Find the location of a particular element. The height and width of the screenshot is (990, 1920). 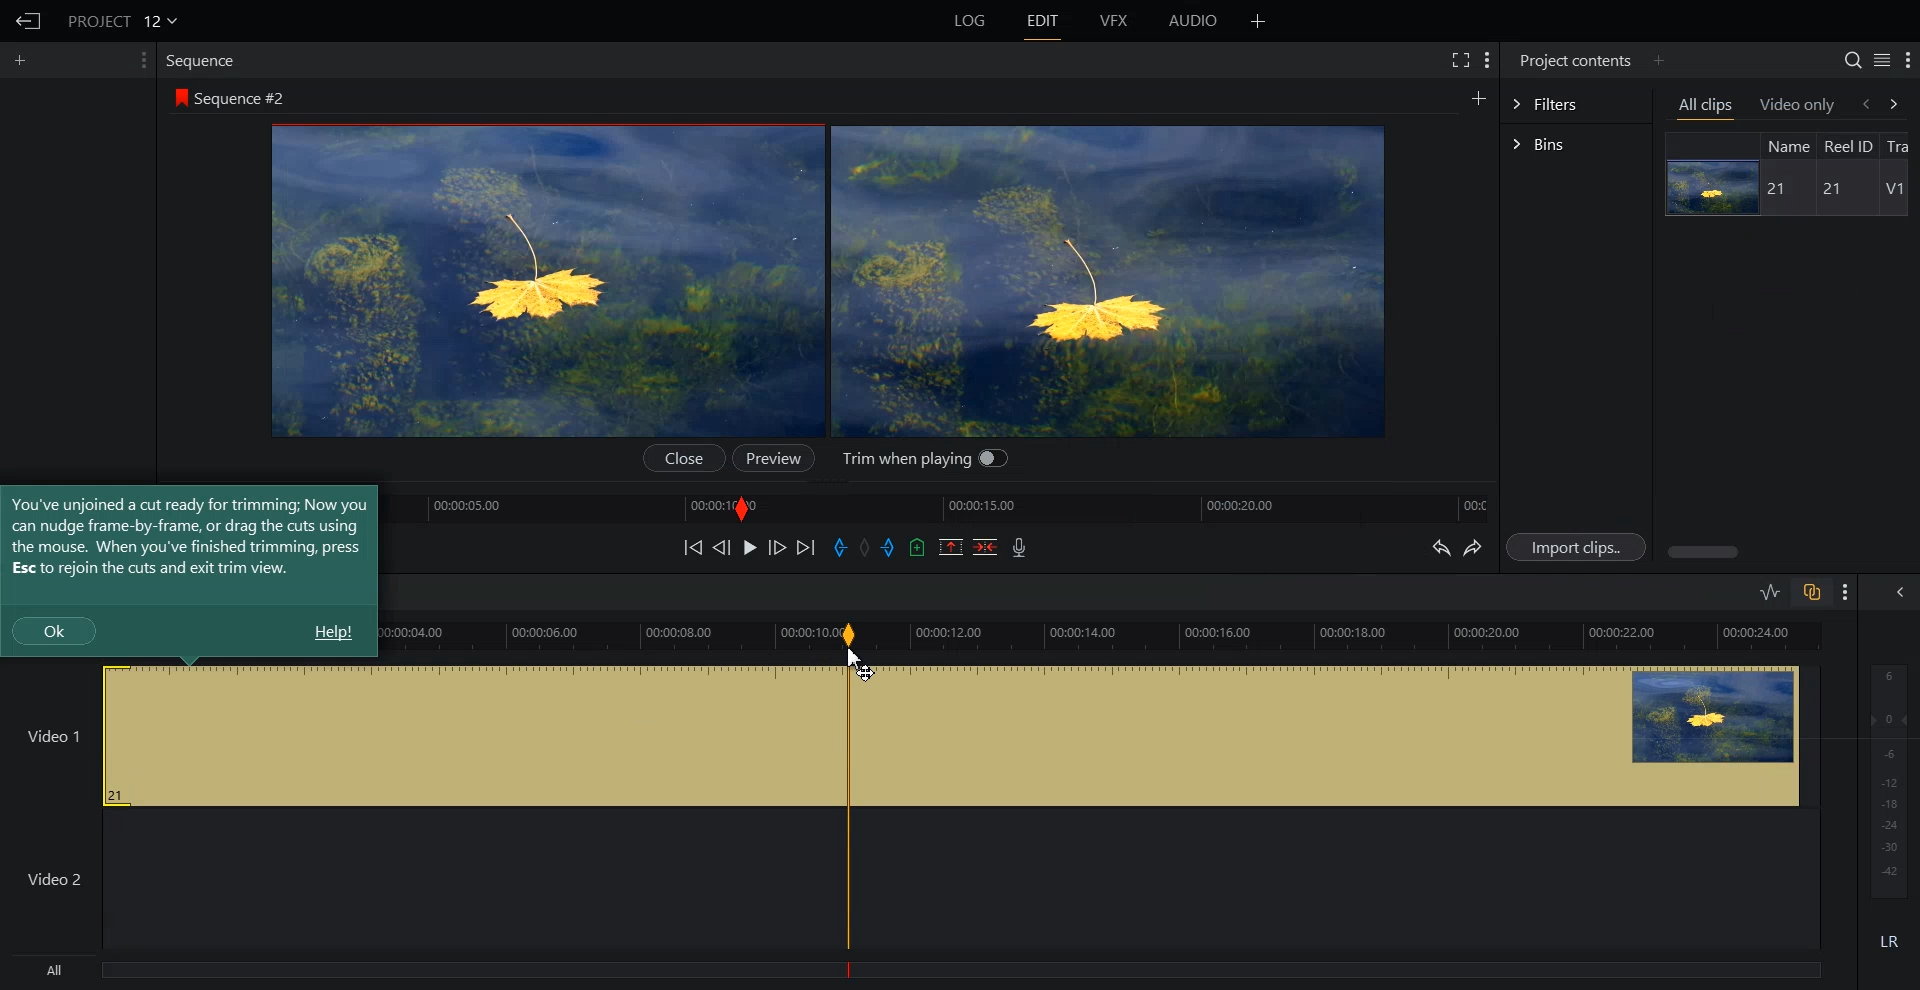

Delete is located at coordinates (985, 546).